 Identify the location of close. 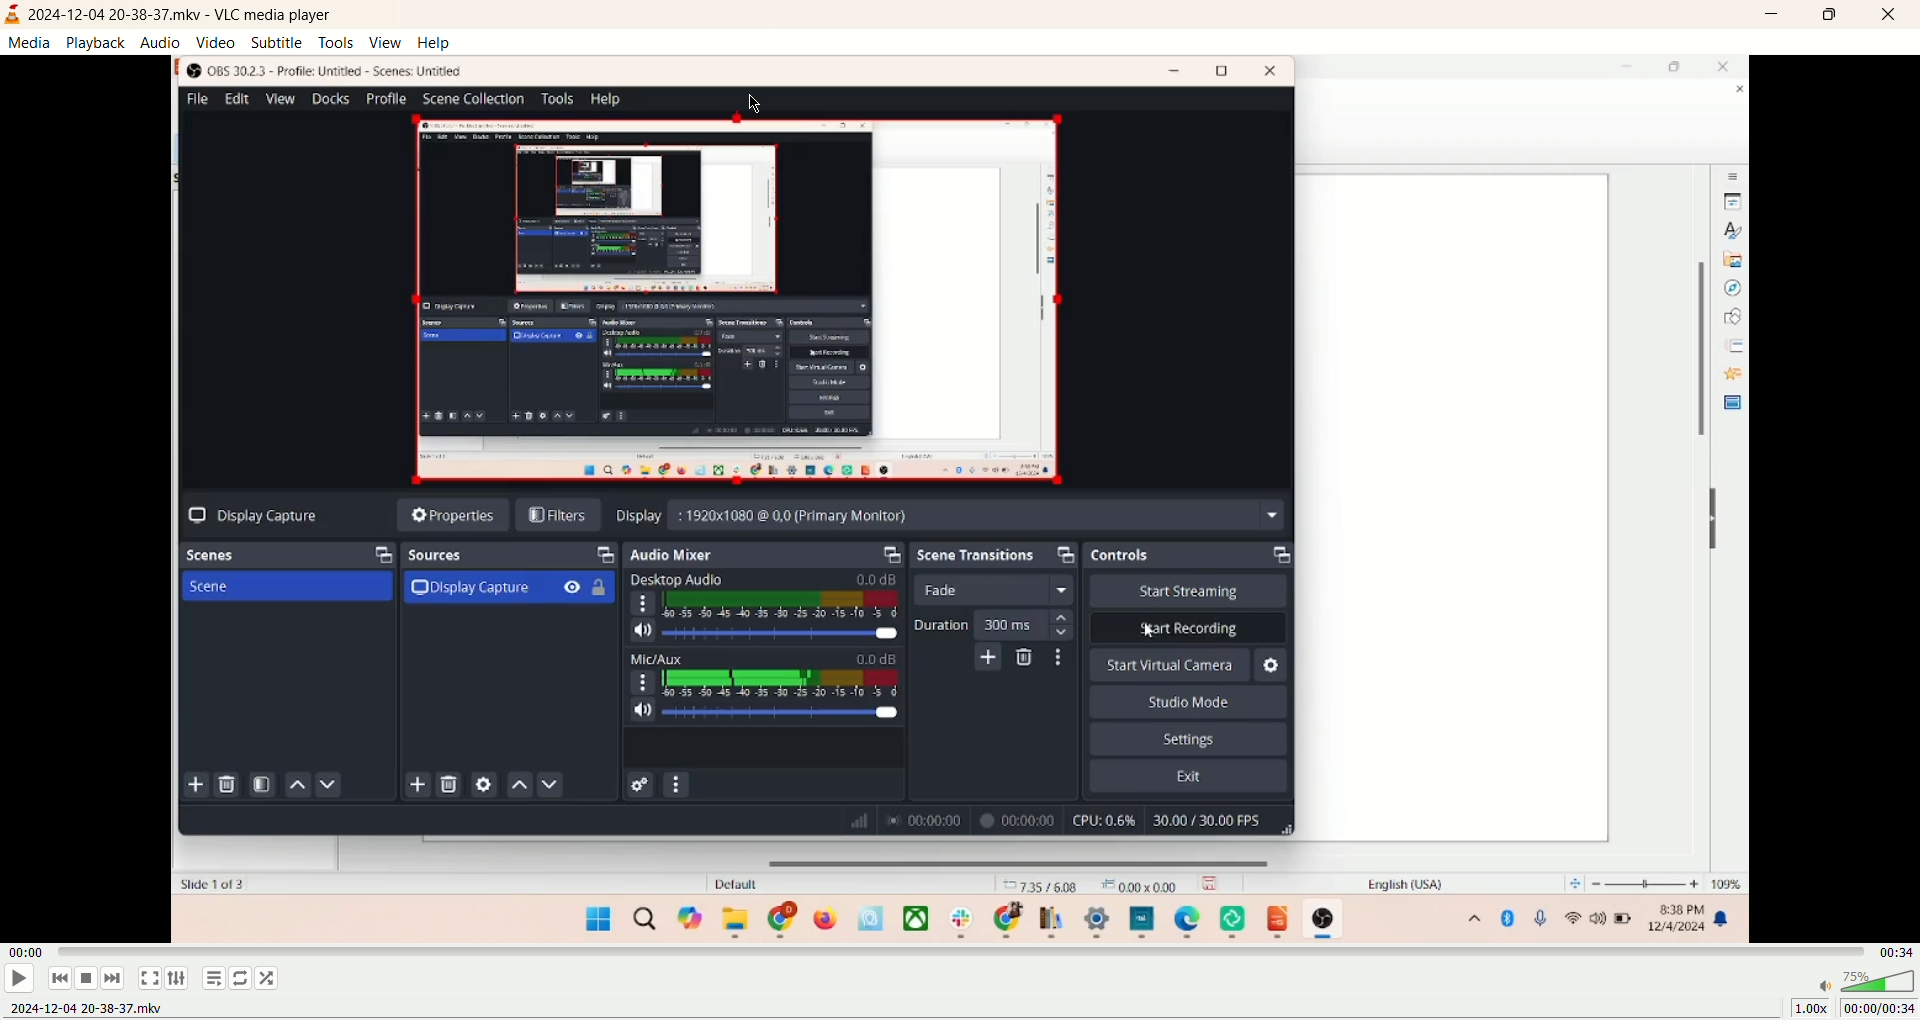
(1892, 14).